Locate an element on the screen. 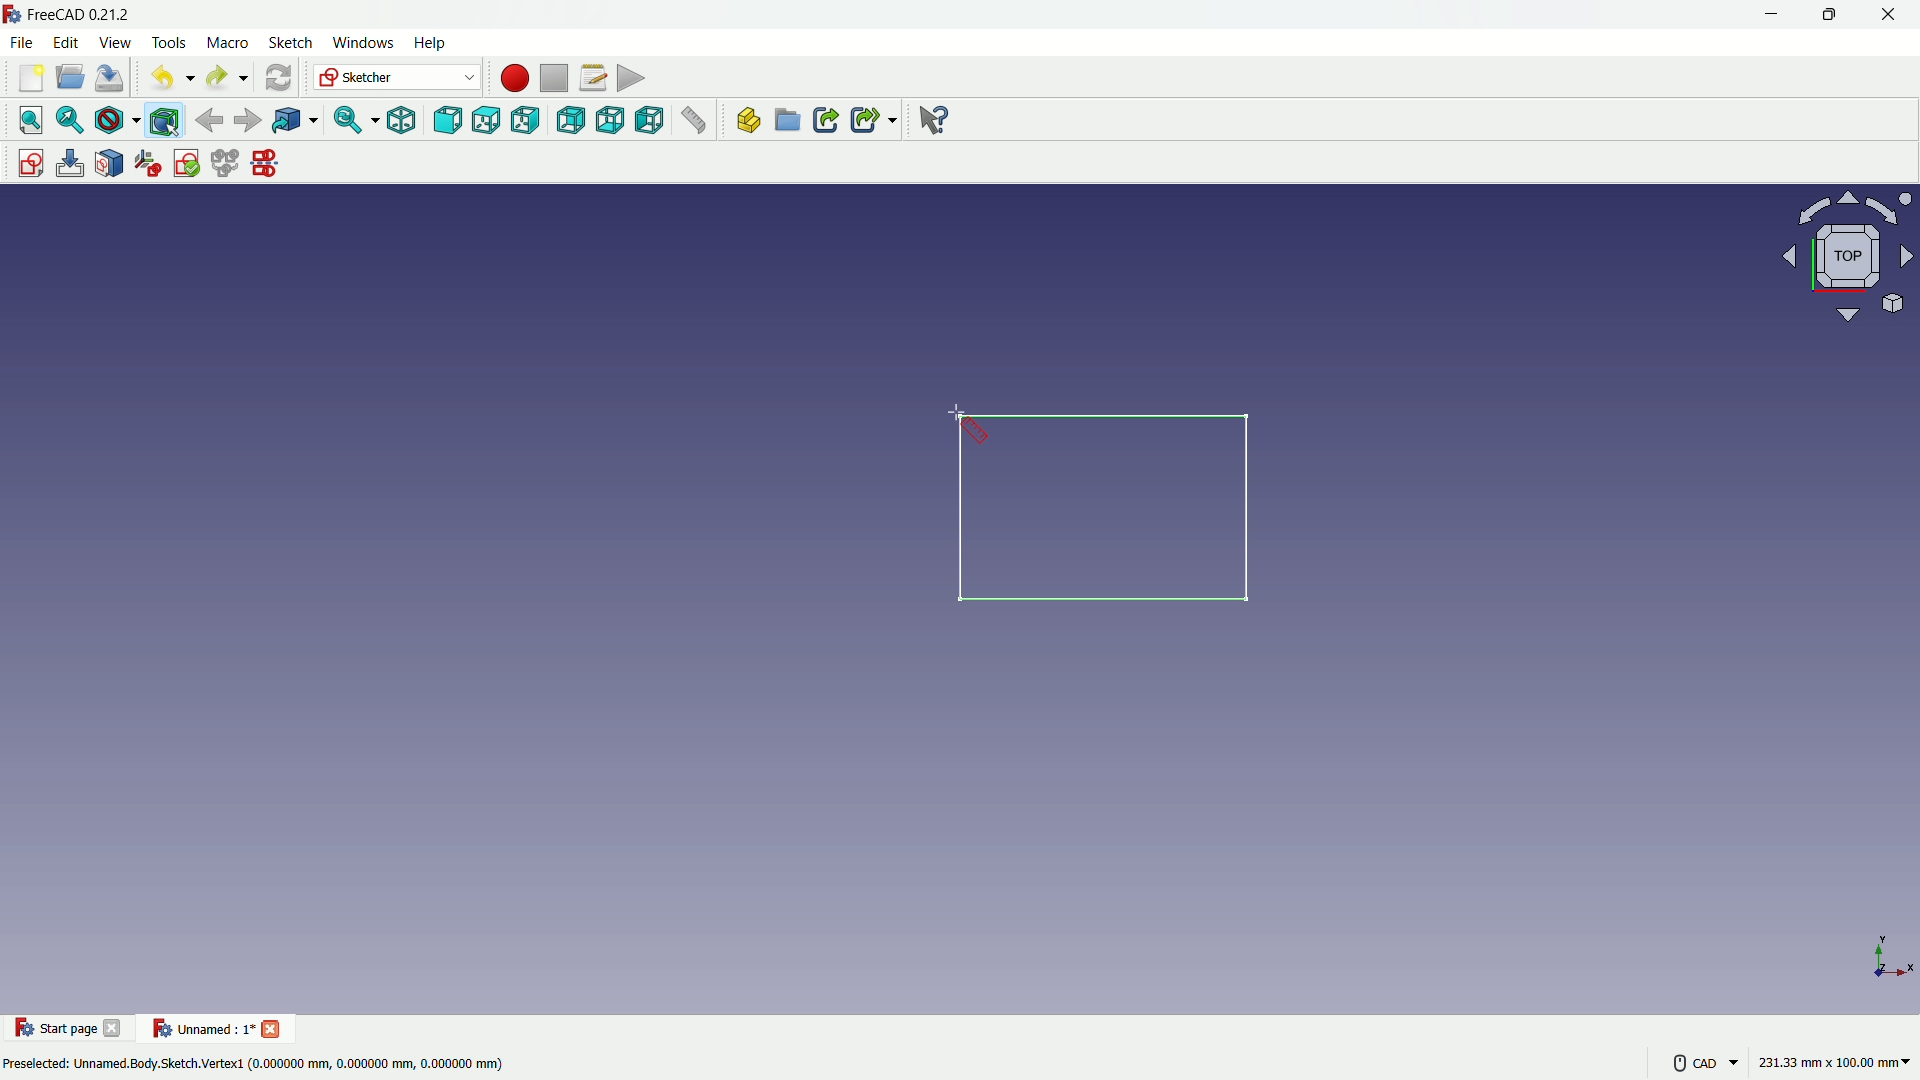 The height and width of the screenshot is (1080, 1920). edit menu is located at coordinates (66, 42).